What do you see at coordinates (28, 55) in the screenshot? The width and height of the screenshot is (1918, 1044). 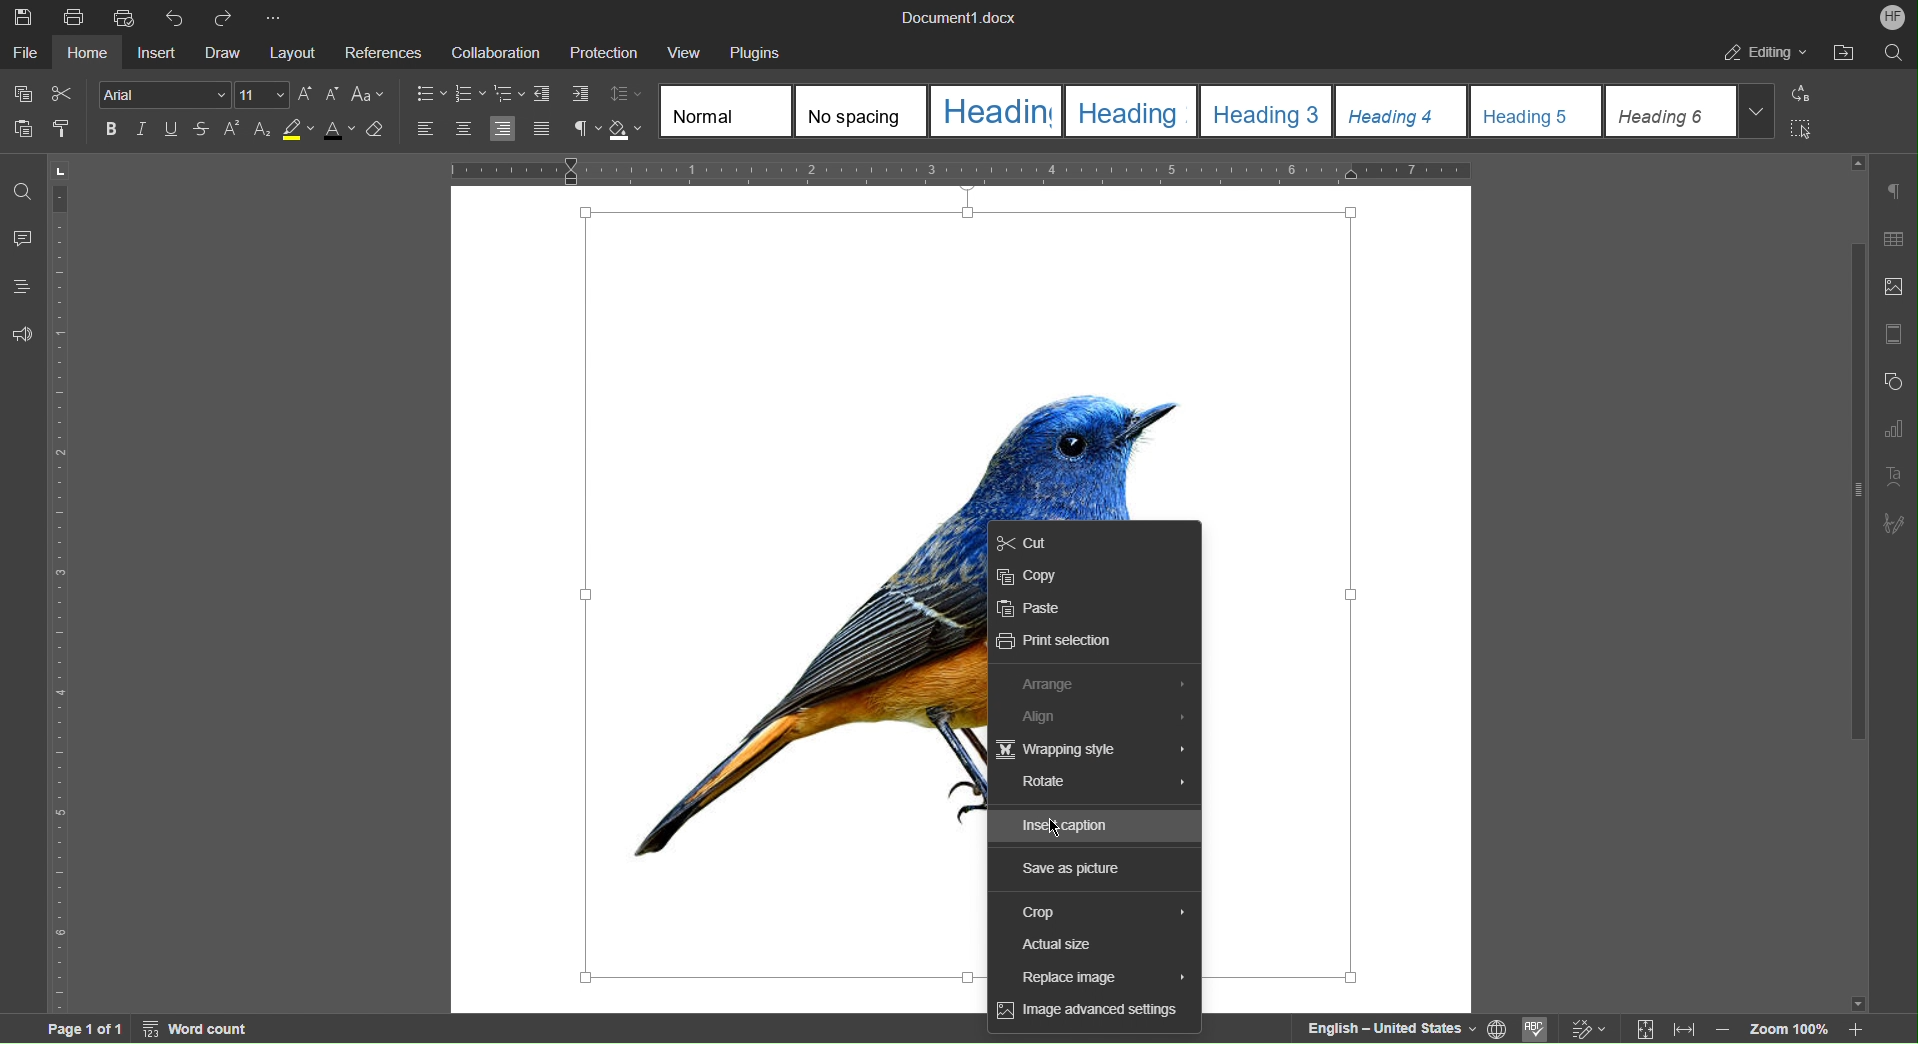 I see `File` at bounding box center [28, 55].